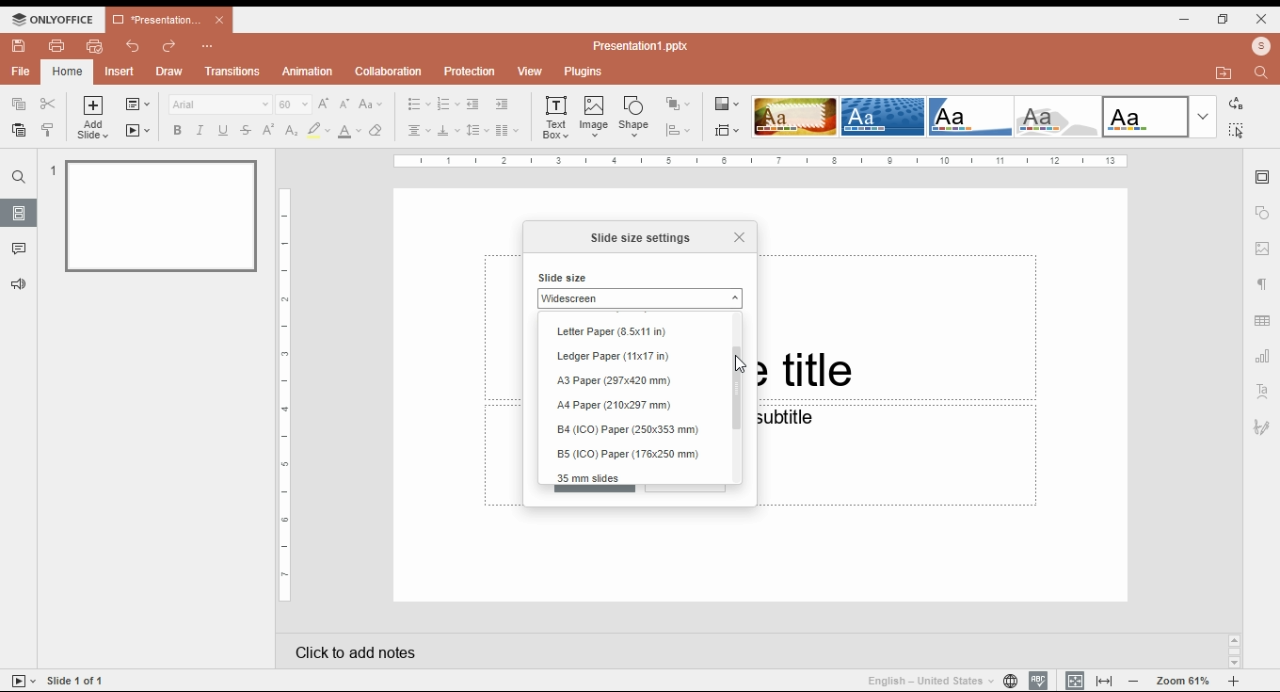 The height and width of the screenshot is (692, 1280). Describe the element at coordinates (388, 71) in the screenshot. I see `collaboration` at that location.